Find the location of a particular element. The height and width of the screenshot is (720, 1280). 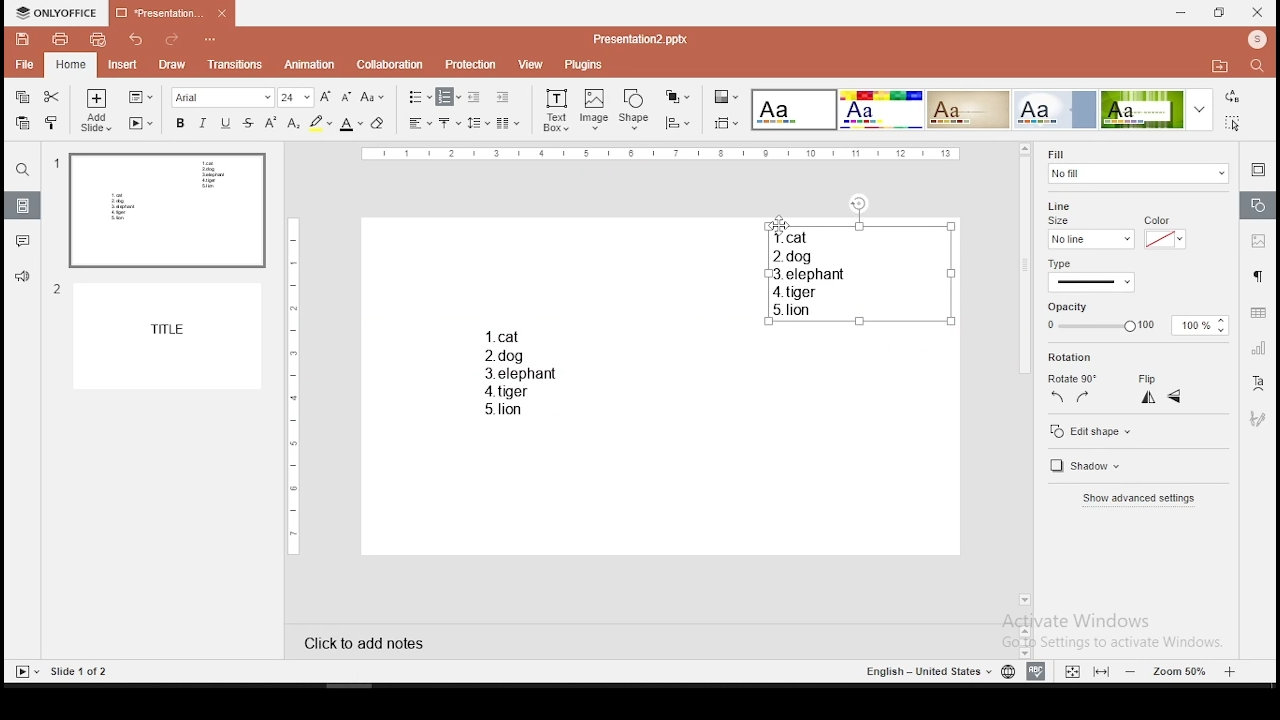

scale is located at coordinates (661, 155).